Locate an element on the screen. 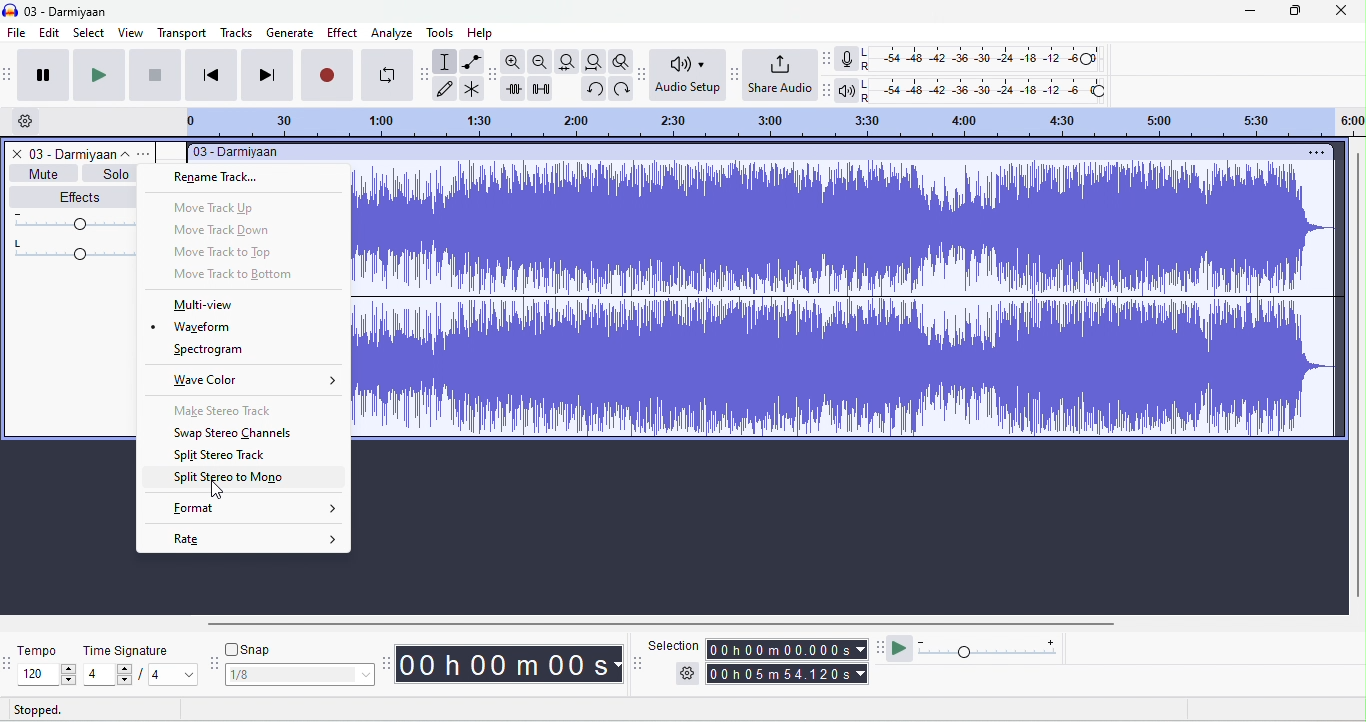 This screenshot has height=722, width=1366. vertical scroll bar is located at coordinates (1357, 379).